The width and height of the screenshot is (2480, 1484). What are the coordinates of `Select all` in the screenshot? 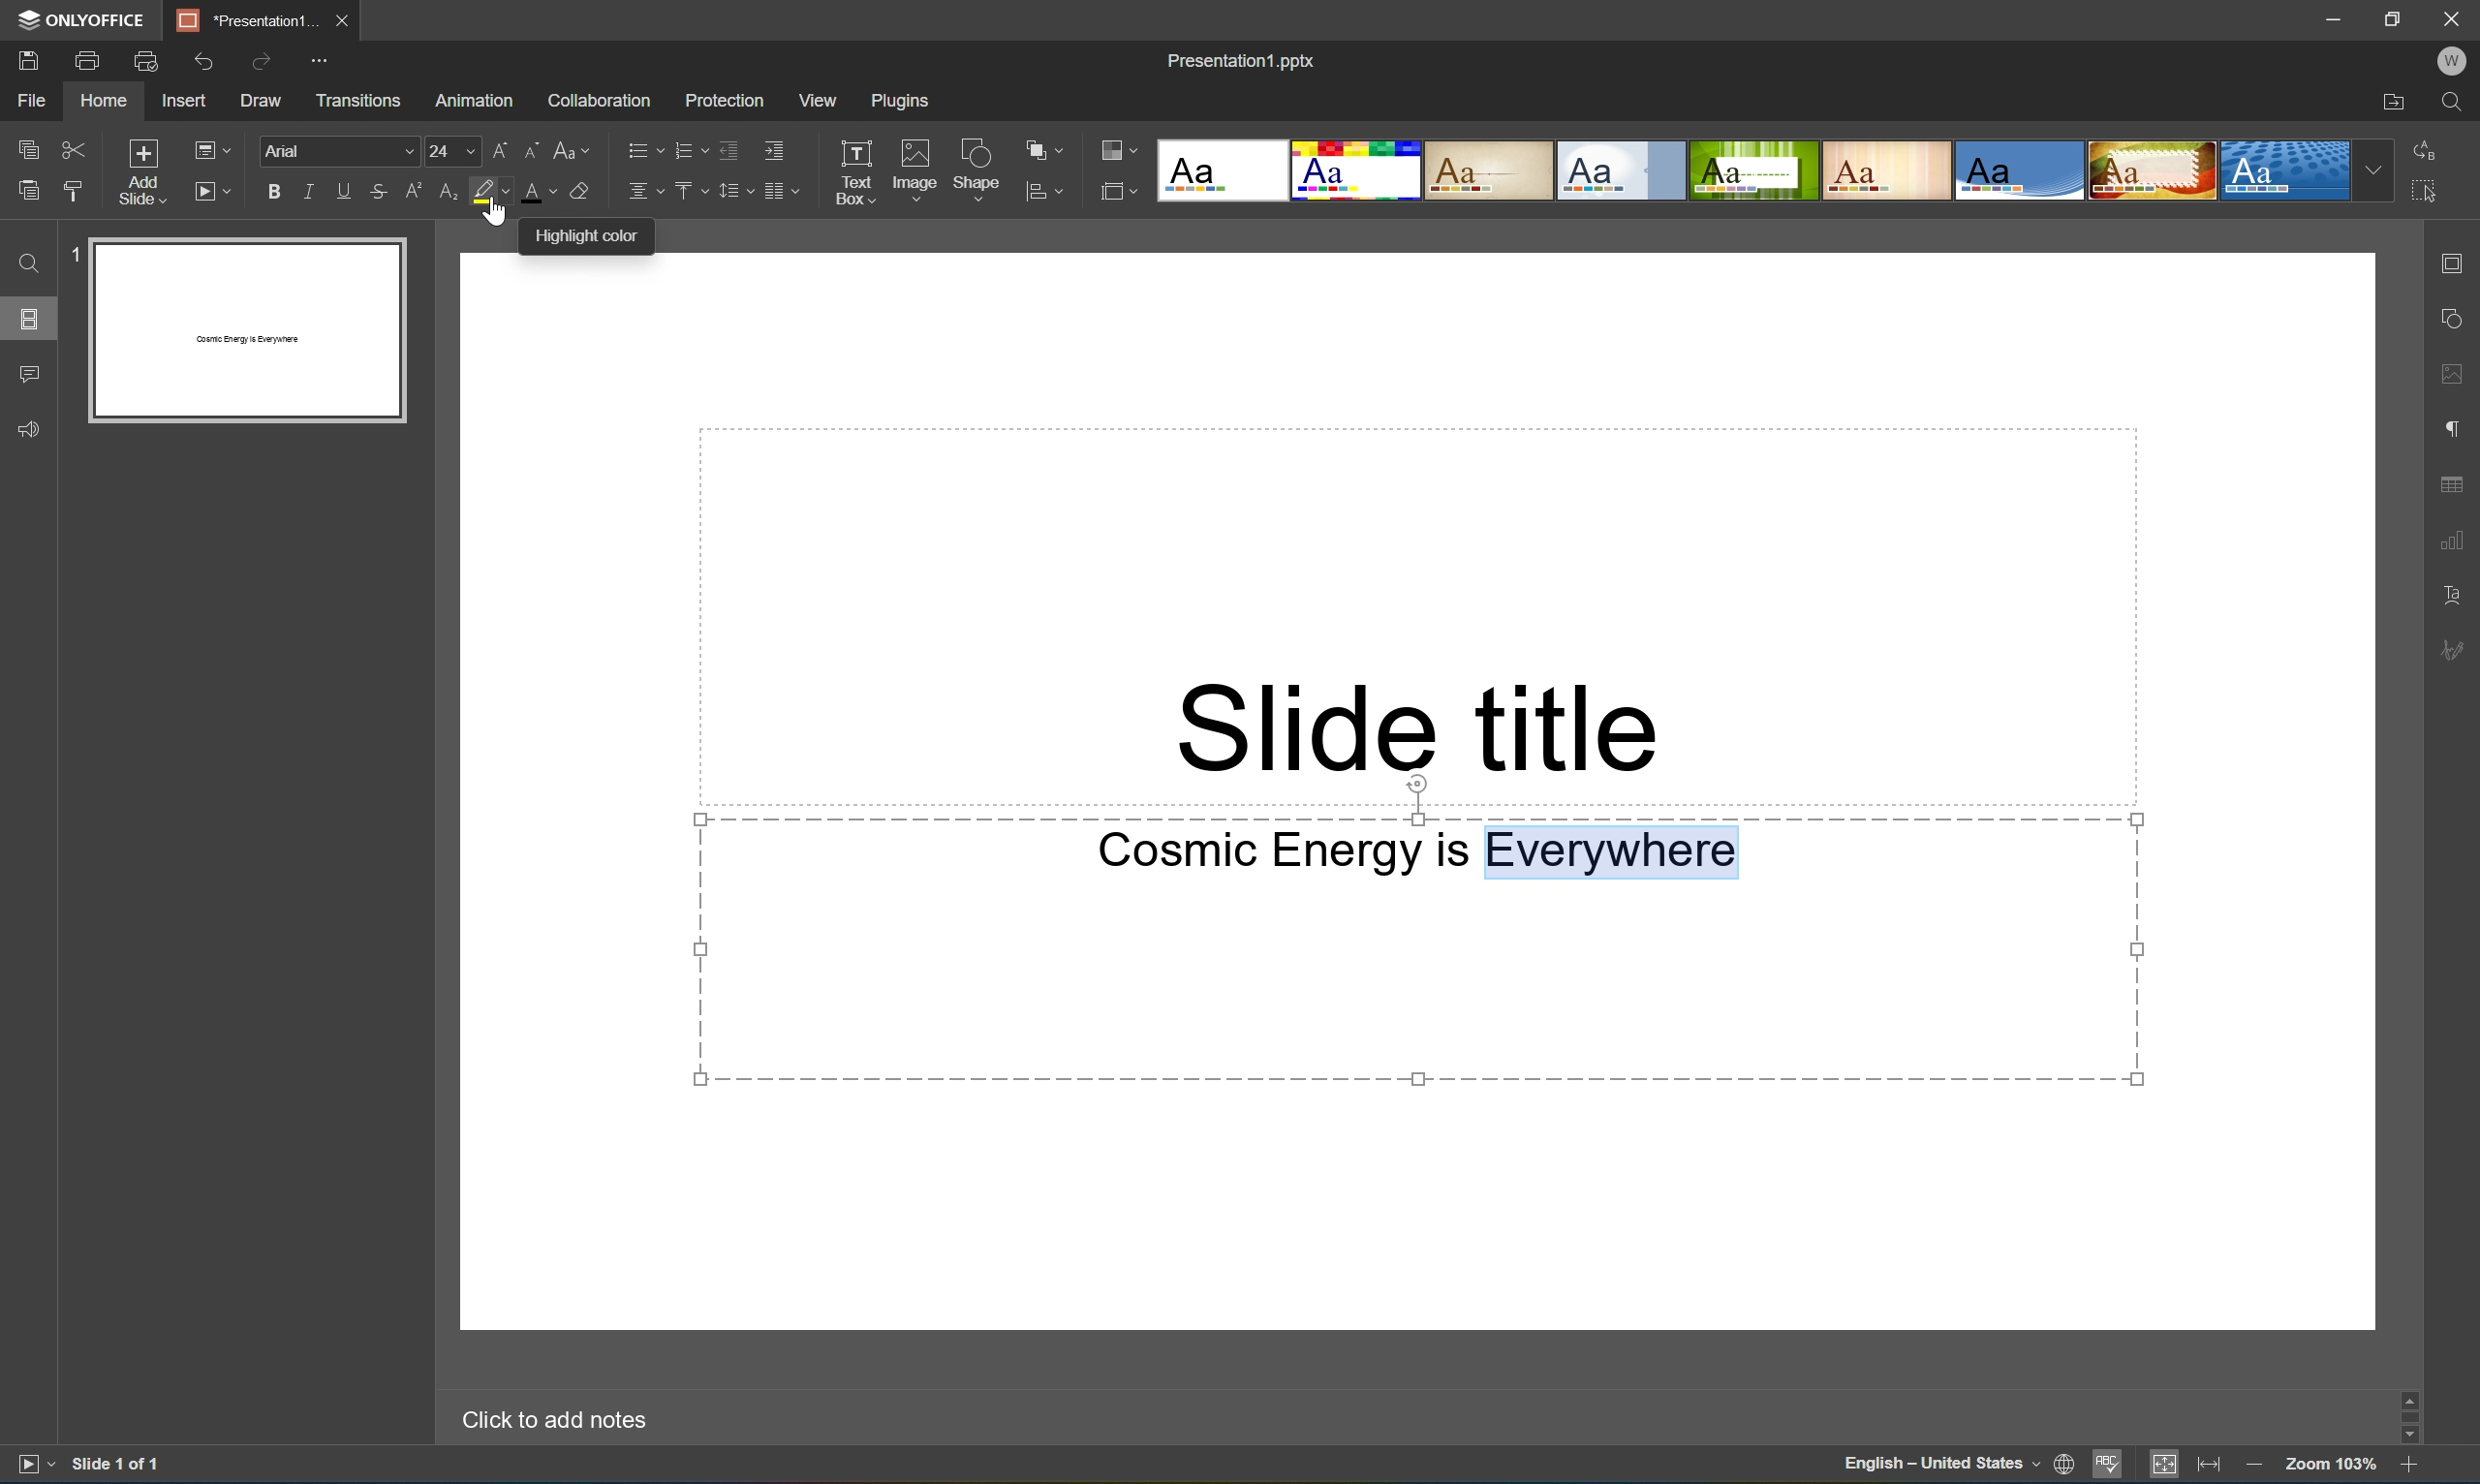 It's located at (2426, 188).